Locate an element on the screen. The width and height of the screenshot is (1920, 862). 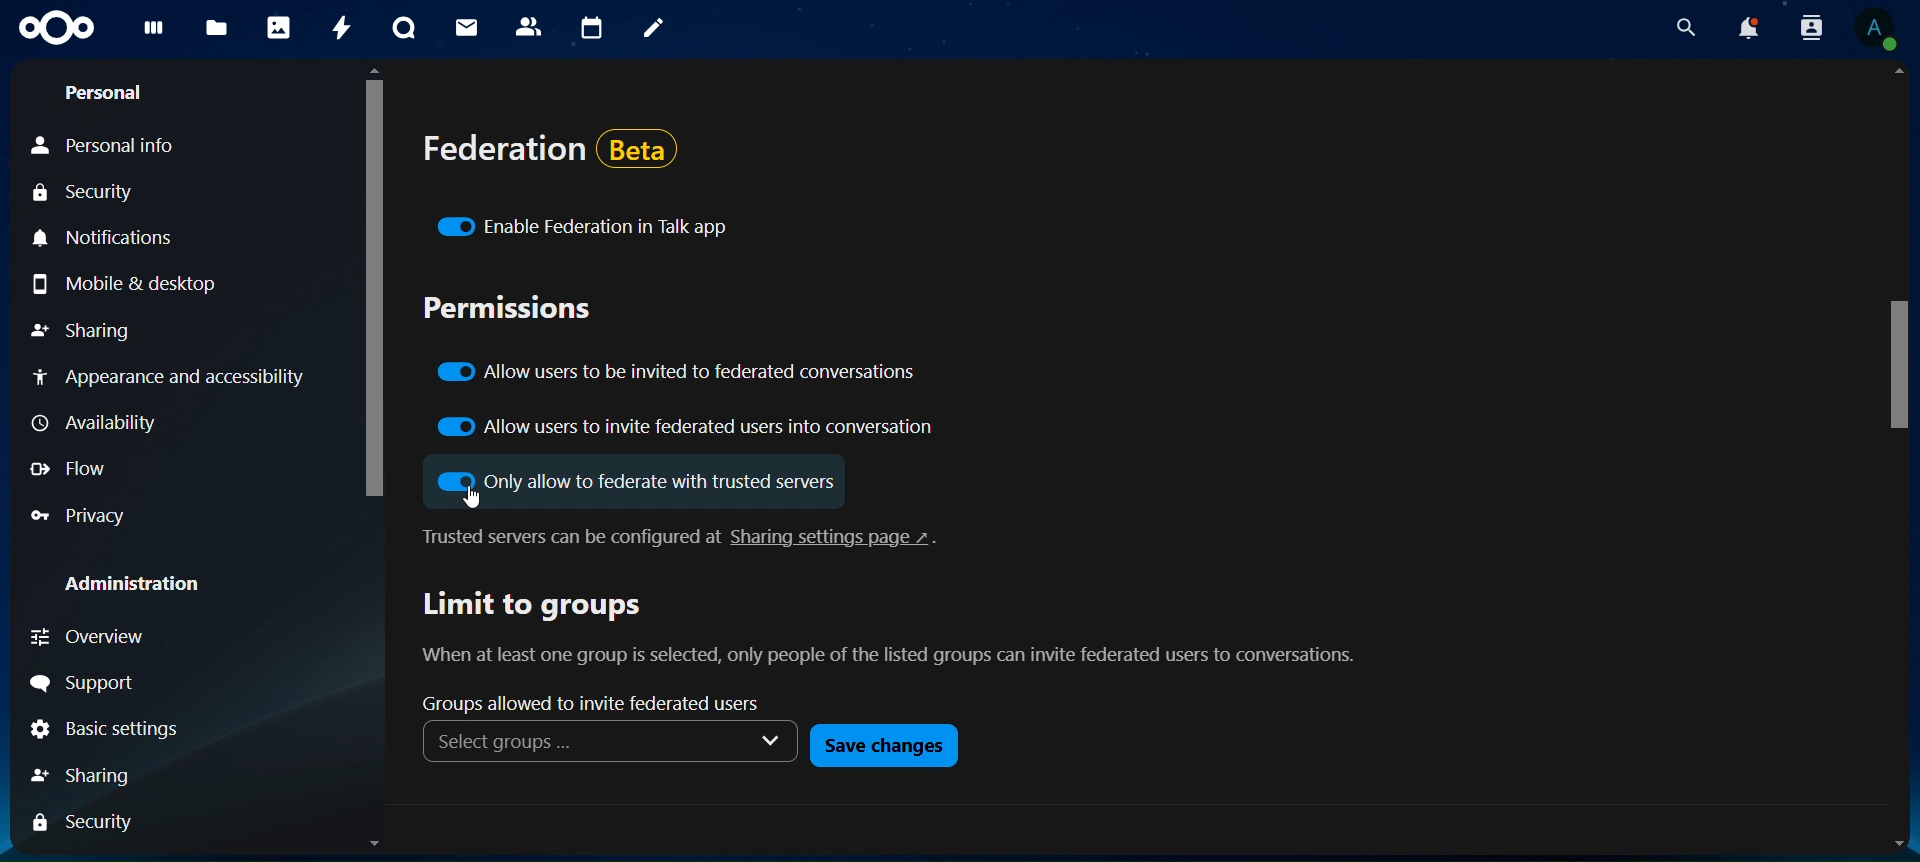
allow users to invite federations users into conversation is located at coordinates (694, 429).